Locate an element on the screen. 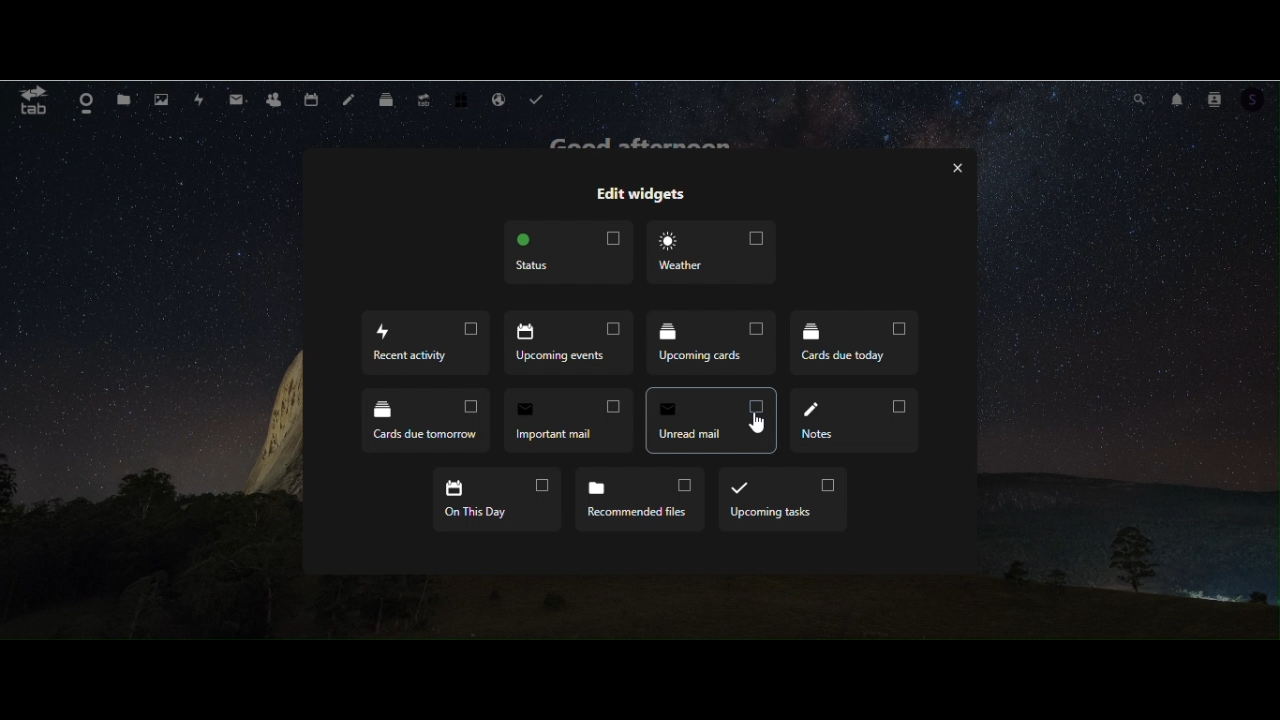 This screenshot has width=1280, height=720. search is located at coordinates (1138, 97).